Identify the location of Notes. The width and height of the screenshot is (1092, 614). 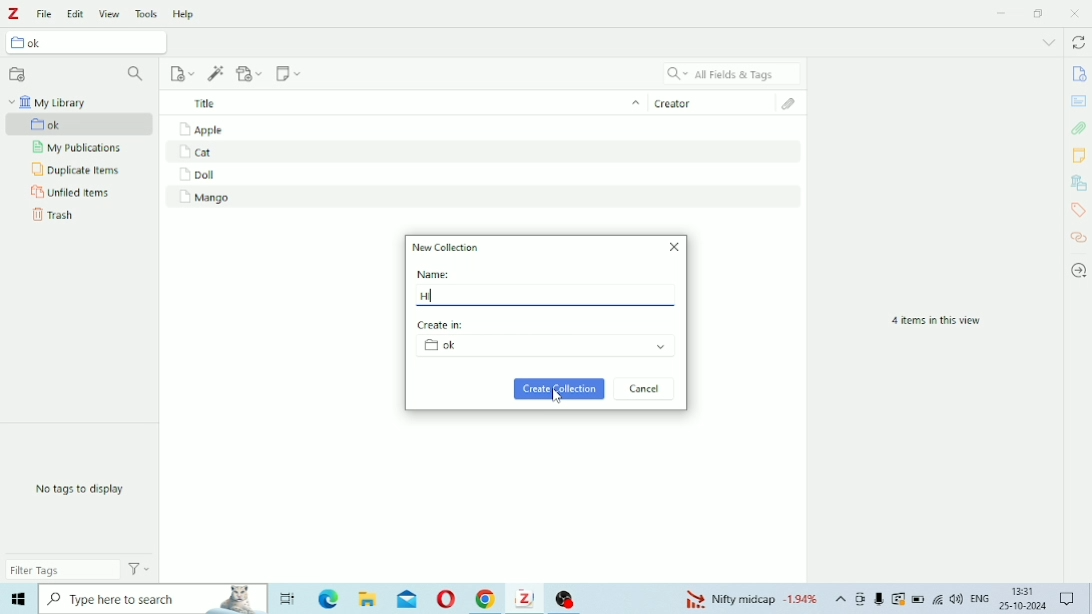
(1079, 155).